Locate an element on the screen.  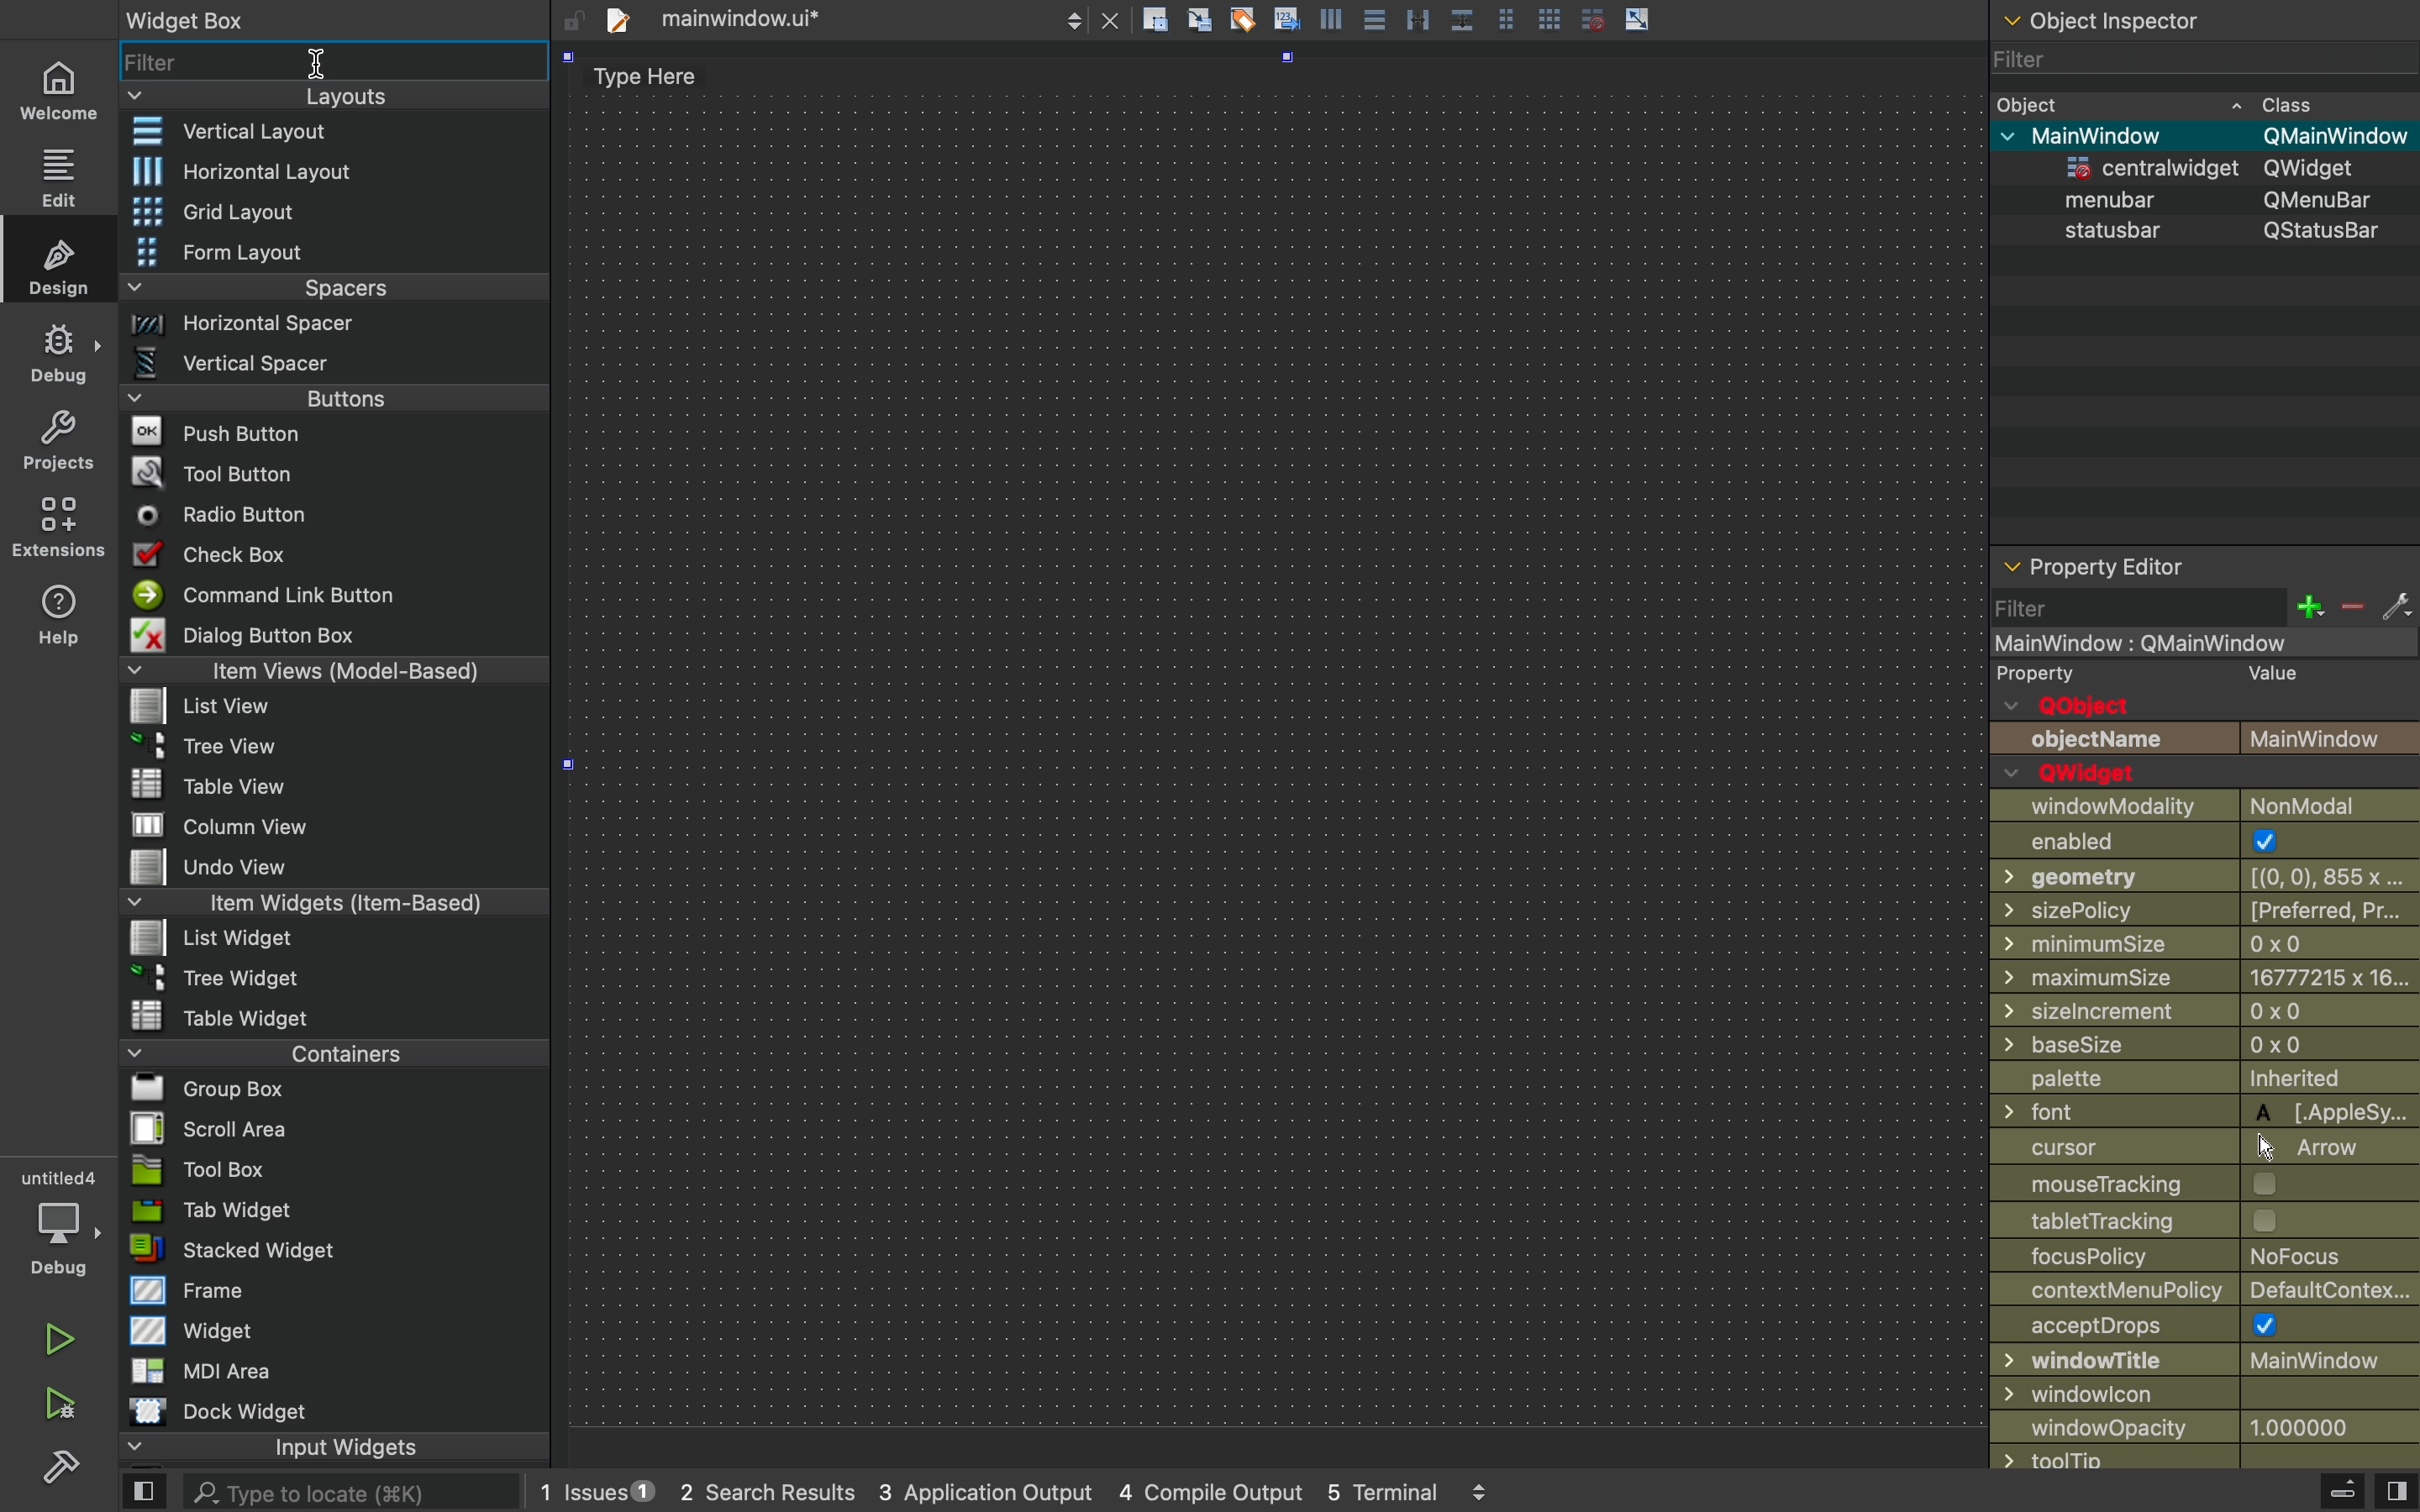
run  is located at coordinates (54, 1336).